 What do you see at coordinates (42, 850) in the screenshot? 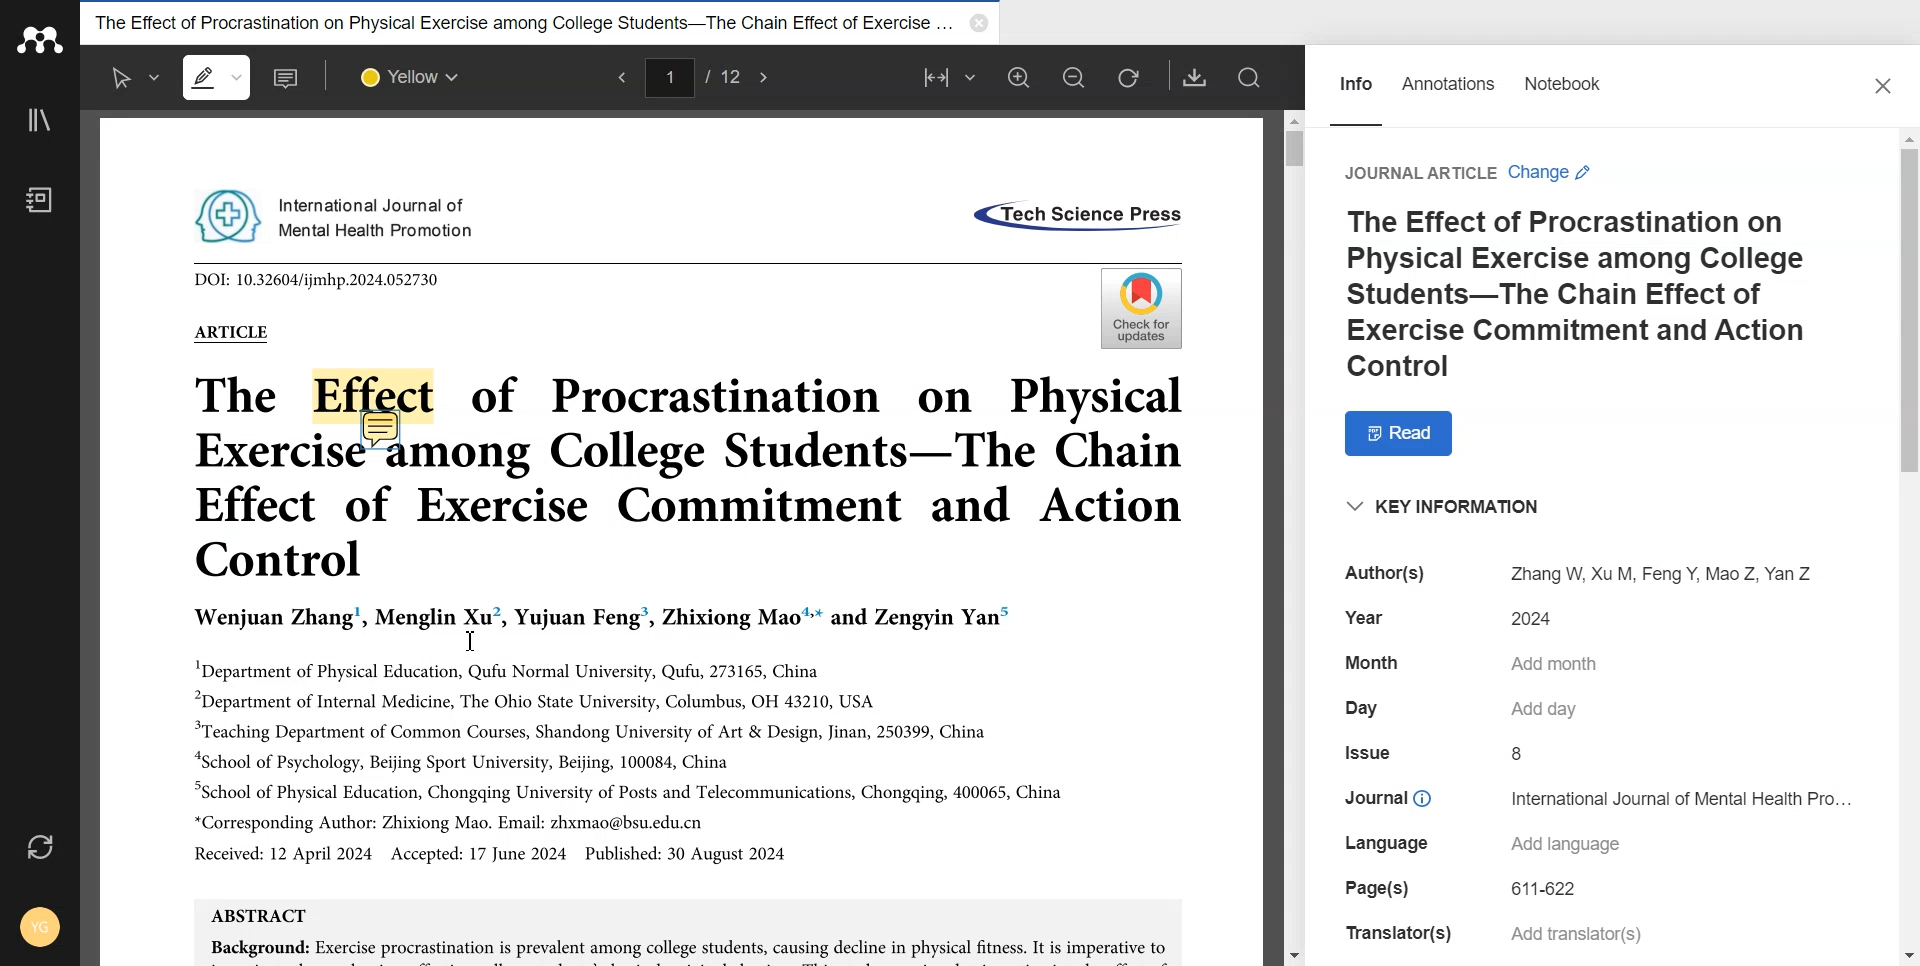
I see `Auto sync` at bounding box center [42, 850].